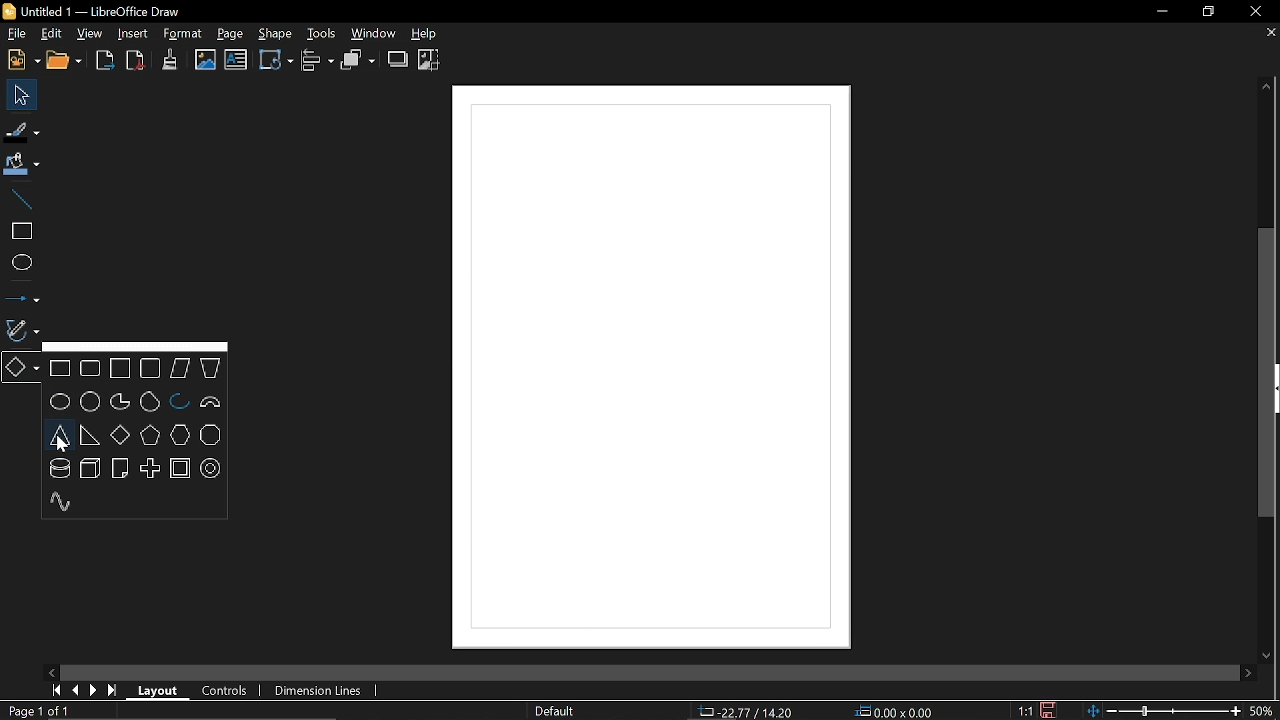  What do you see at coordinates (54, 690) in the screenshot?
I see `First page` at bounding box center [54, 690].